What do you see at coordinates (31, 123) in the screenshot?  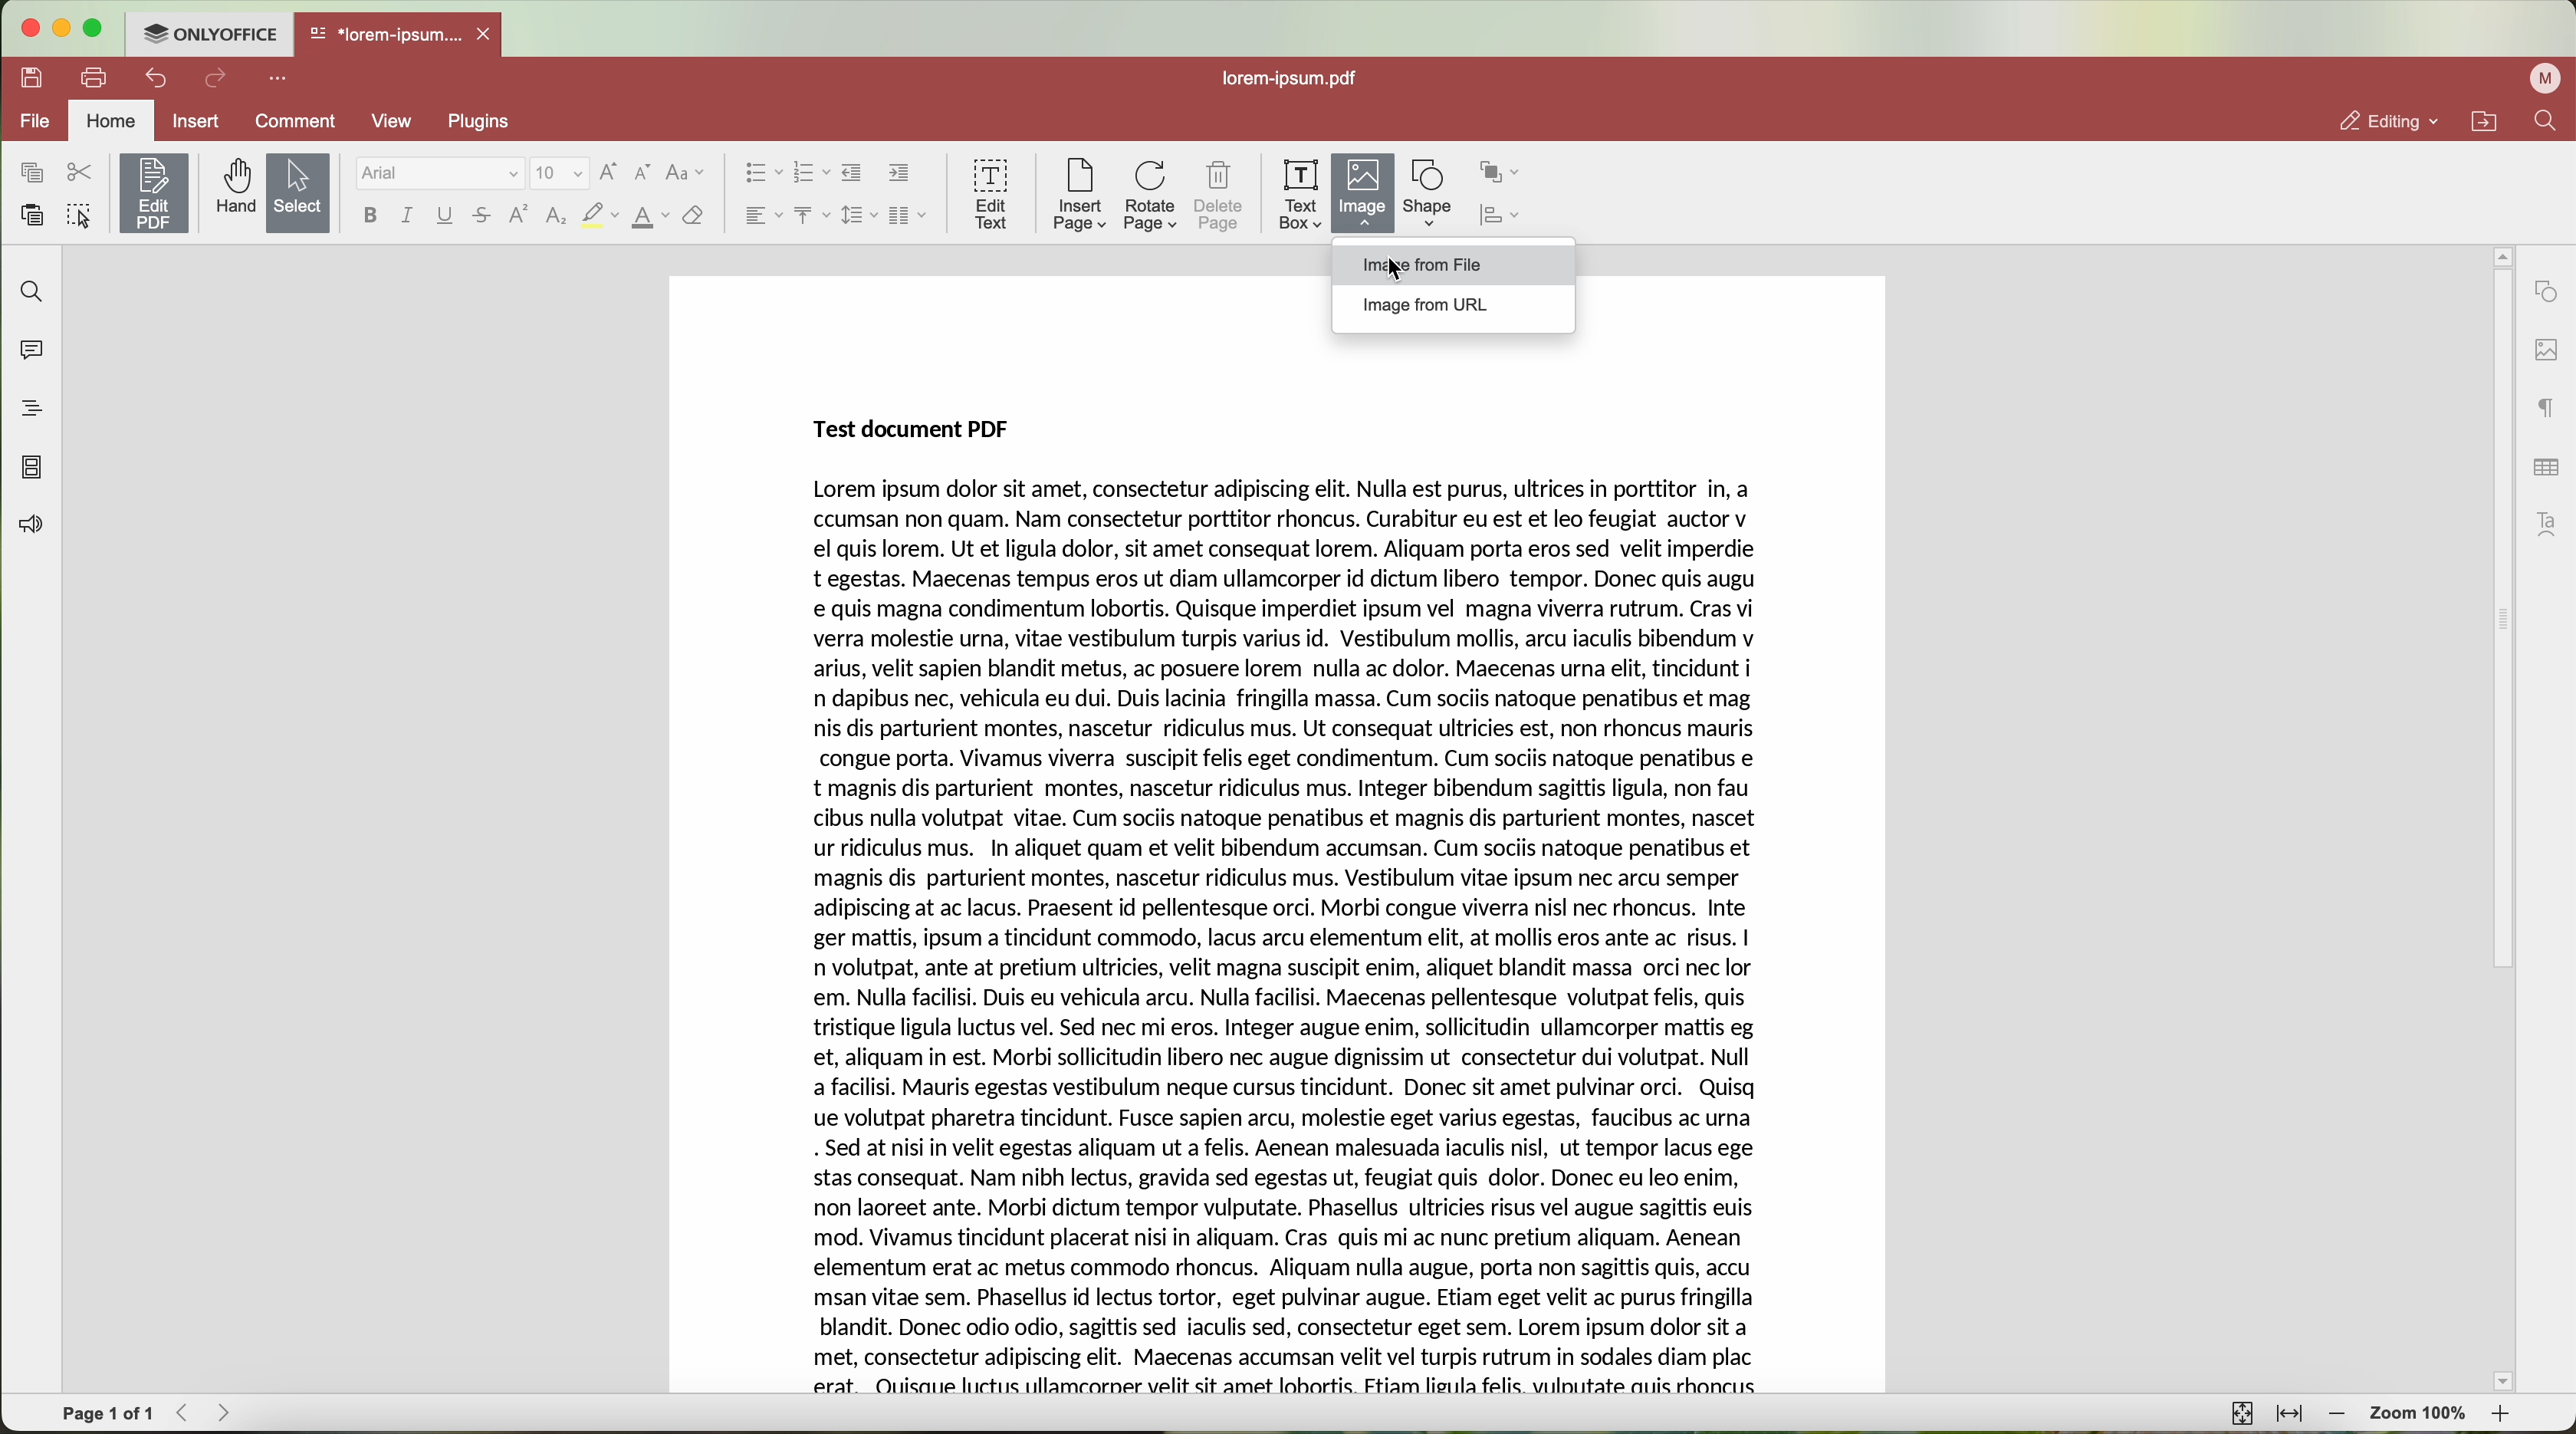 I see `file` at bounding box center [31, 123].